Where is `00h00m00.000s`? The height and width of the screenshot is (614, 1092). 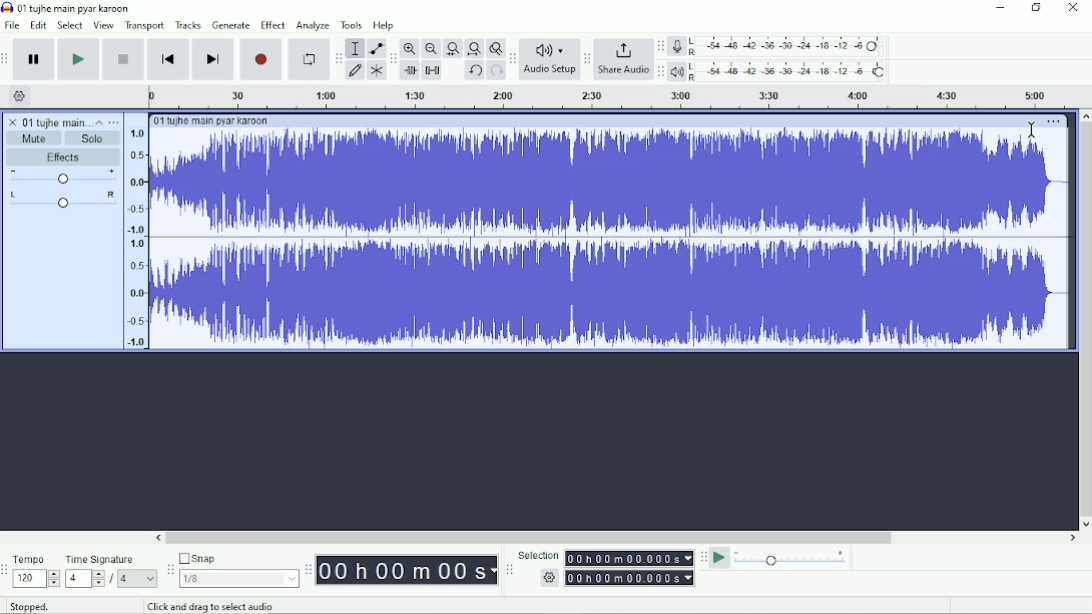 00h00m00.000s is located at coordinates (630, 559).